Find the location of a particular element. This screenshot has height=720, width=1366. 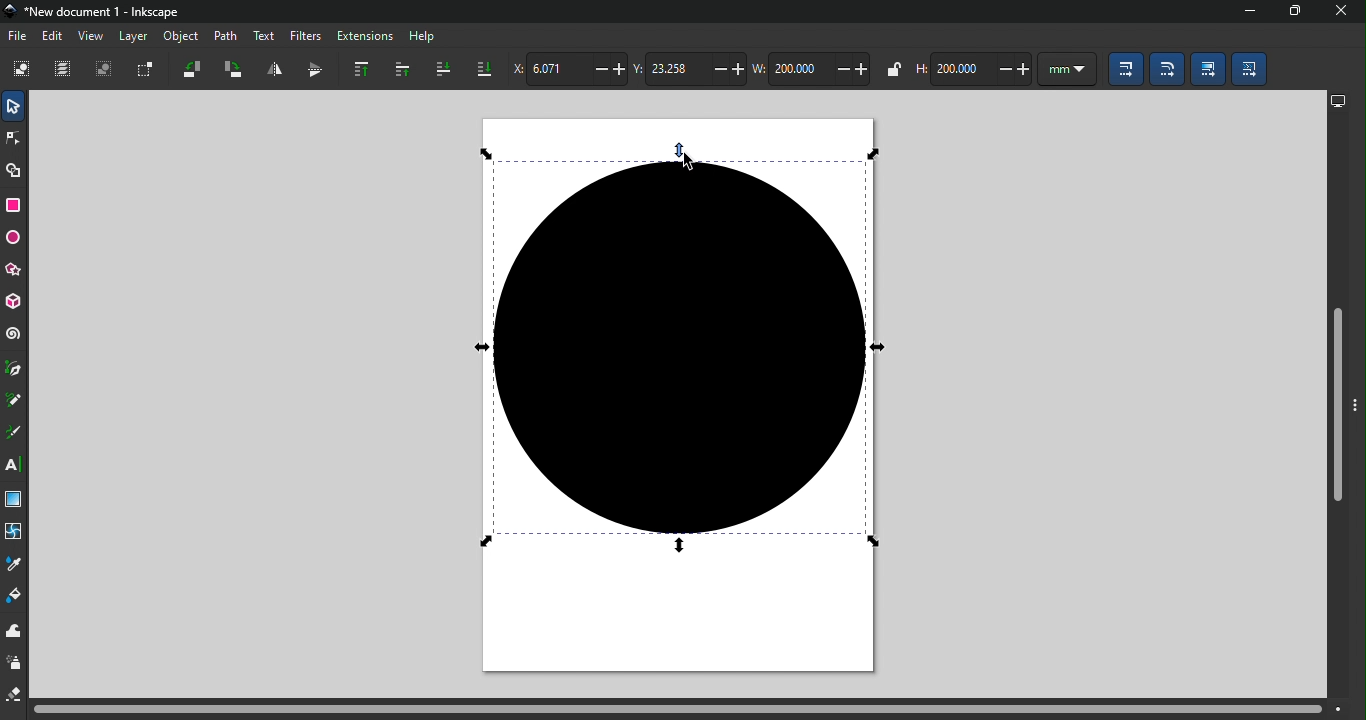

Mesh tool is located at coordinates (14, 532).